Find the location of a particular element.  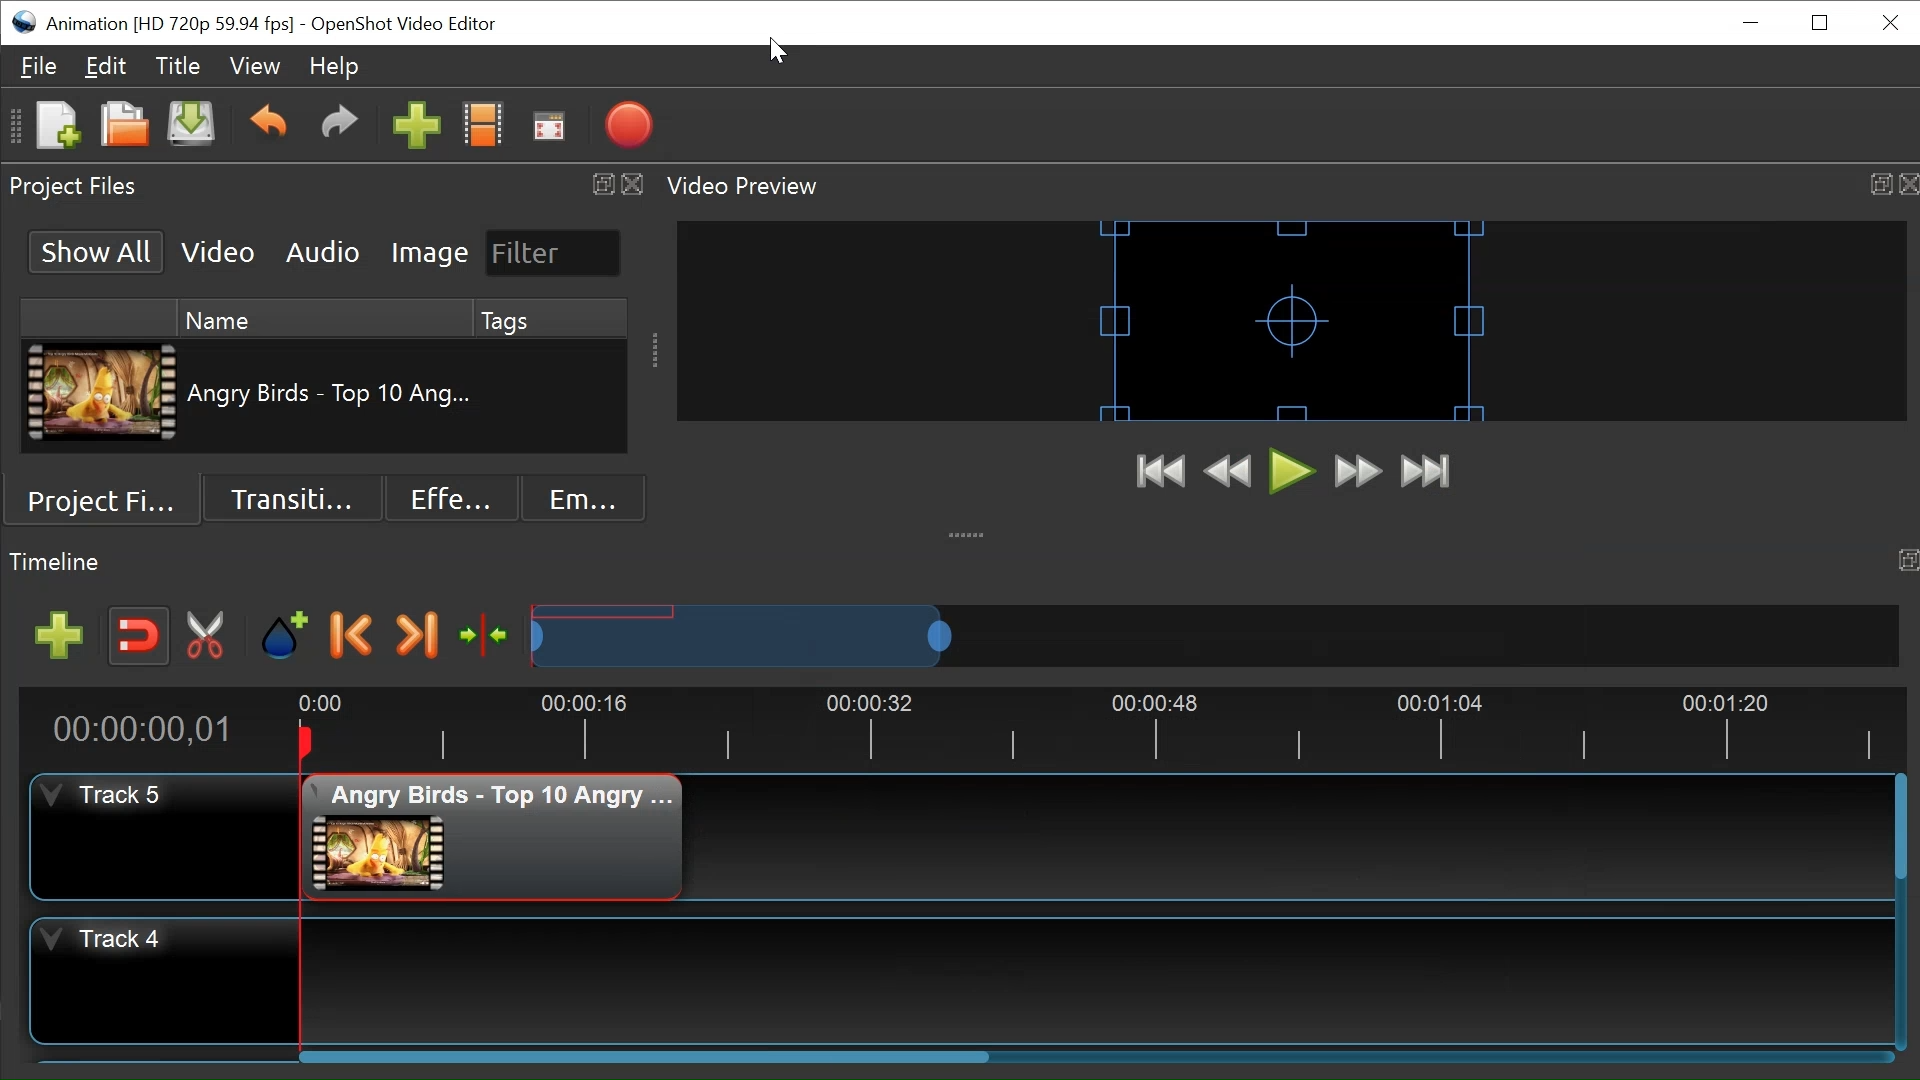

Clip Name is located at coordinates (329, 393).